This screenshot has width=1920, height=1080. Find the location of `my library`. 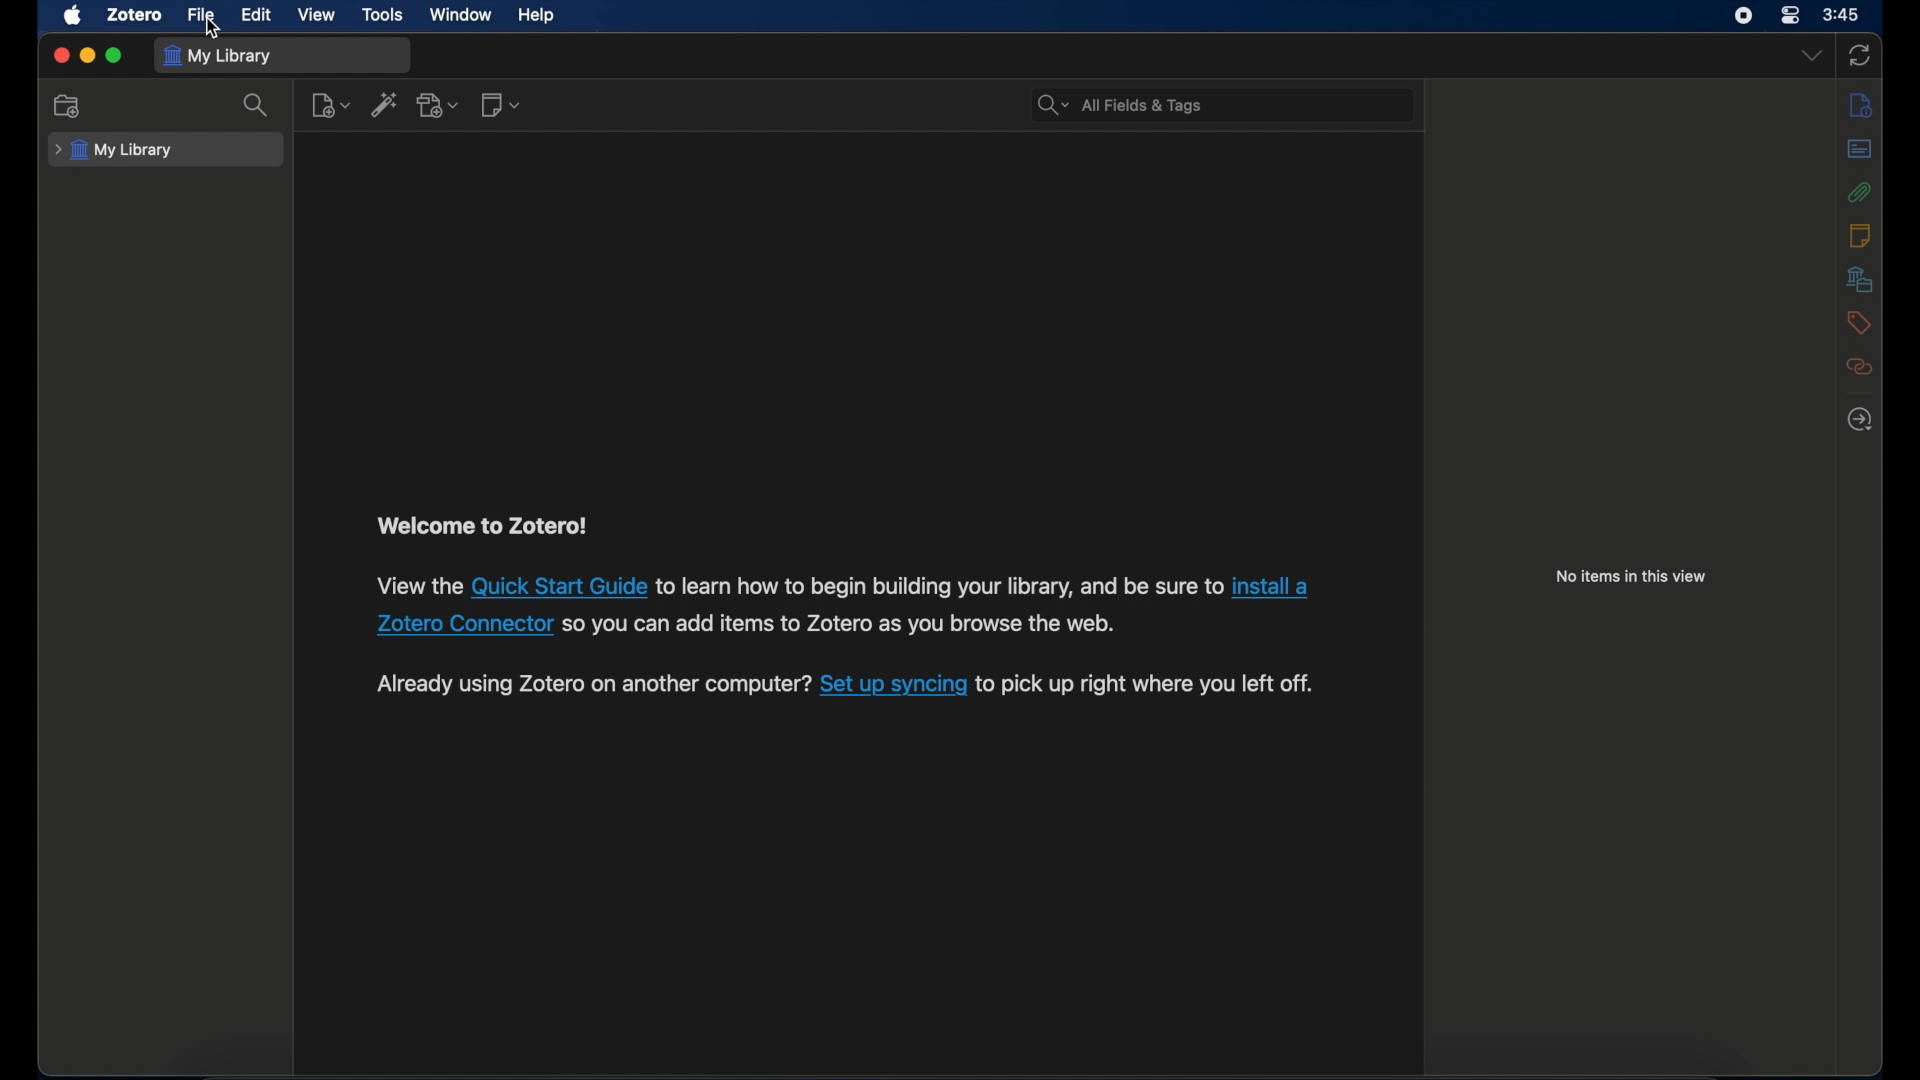

my library is located at coordinates (221, 56).